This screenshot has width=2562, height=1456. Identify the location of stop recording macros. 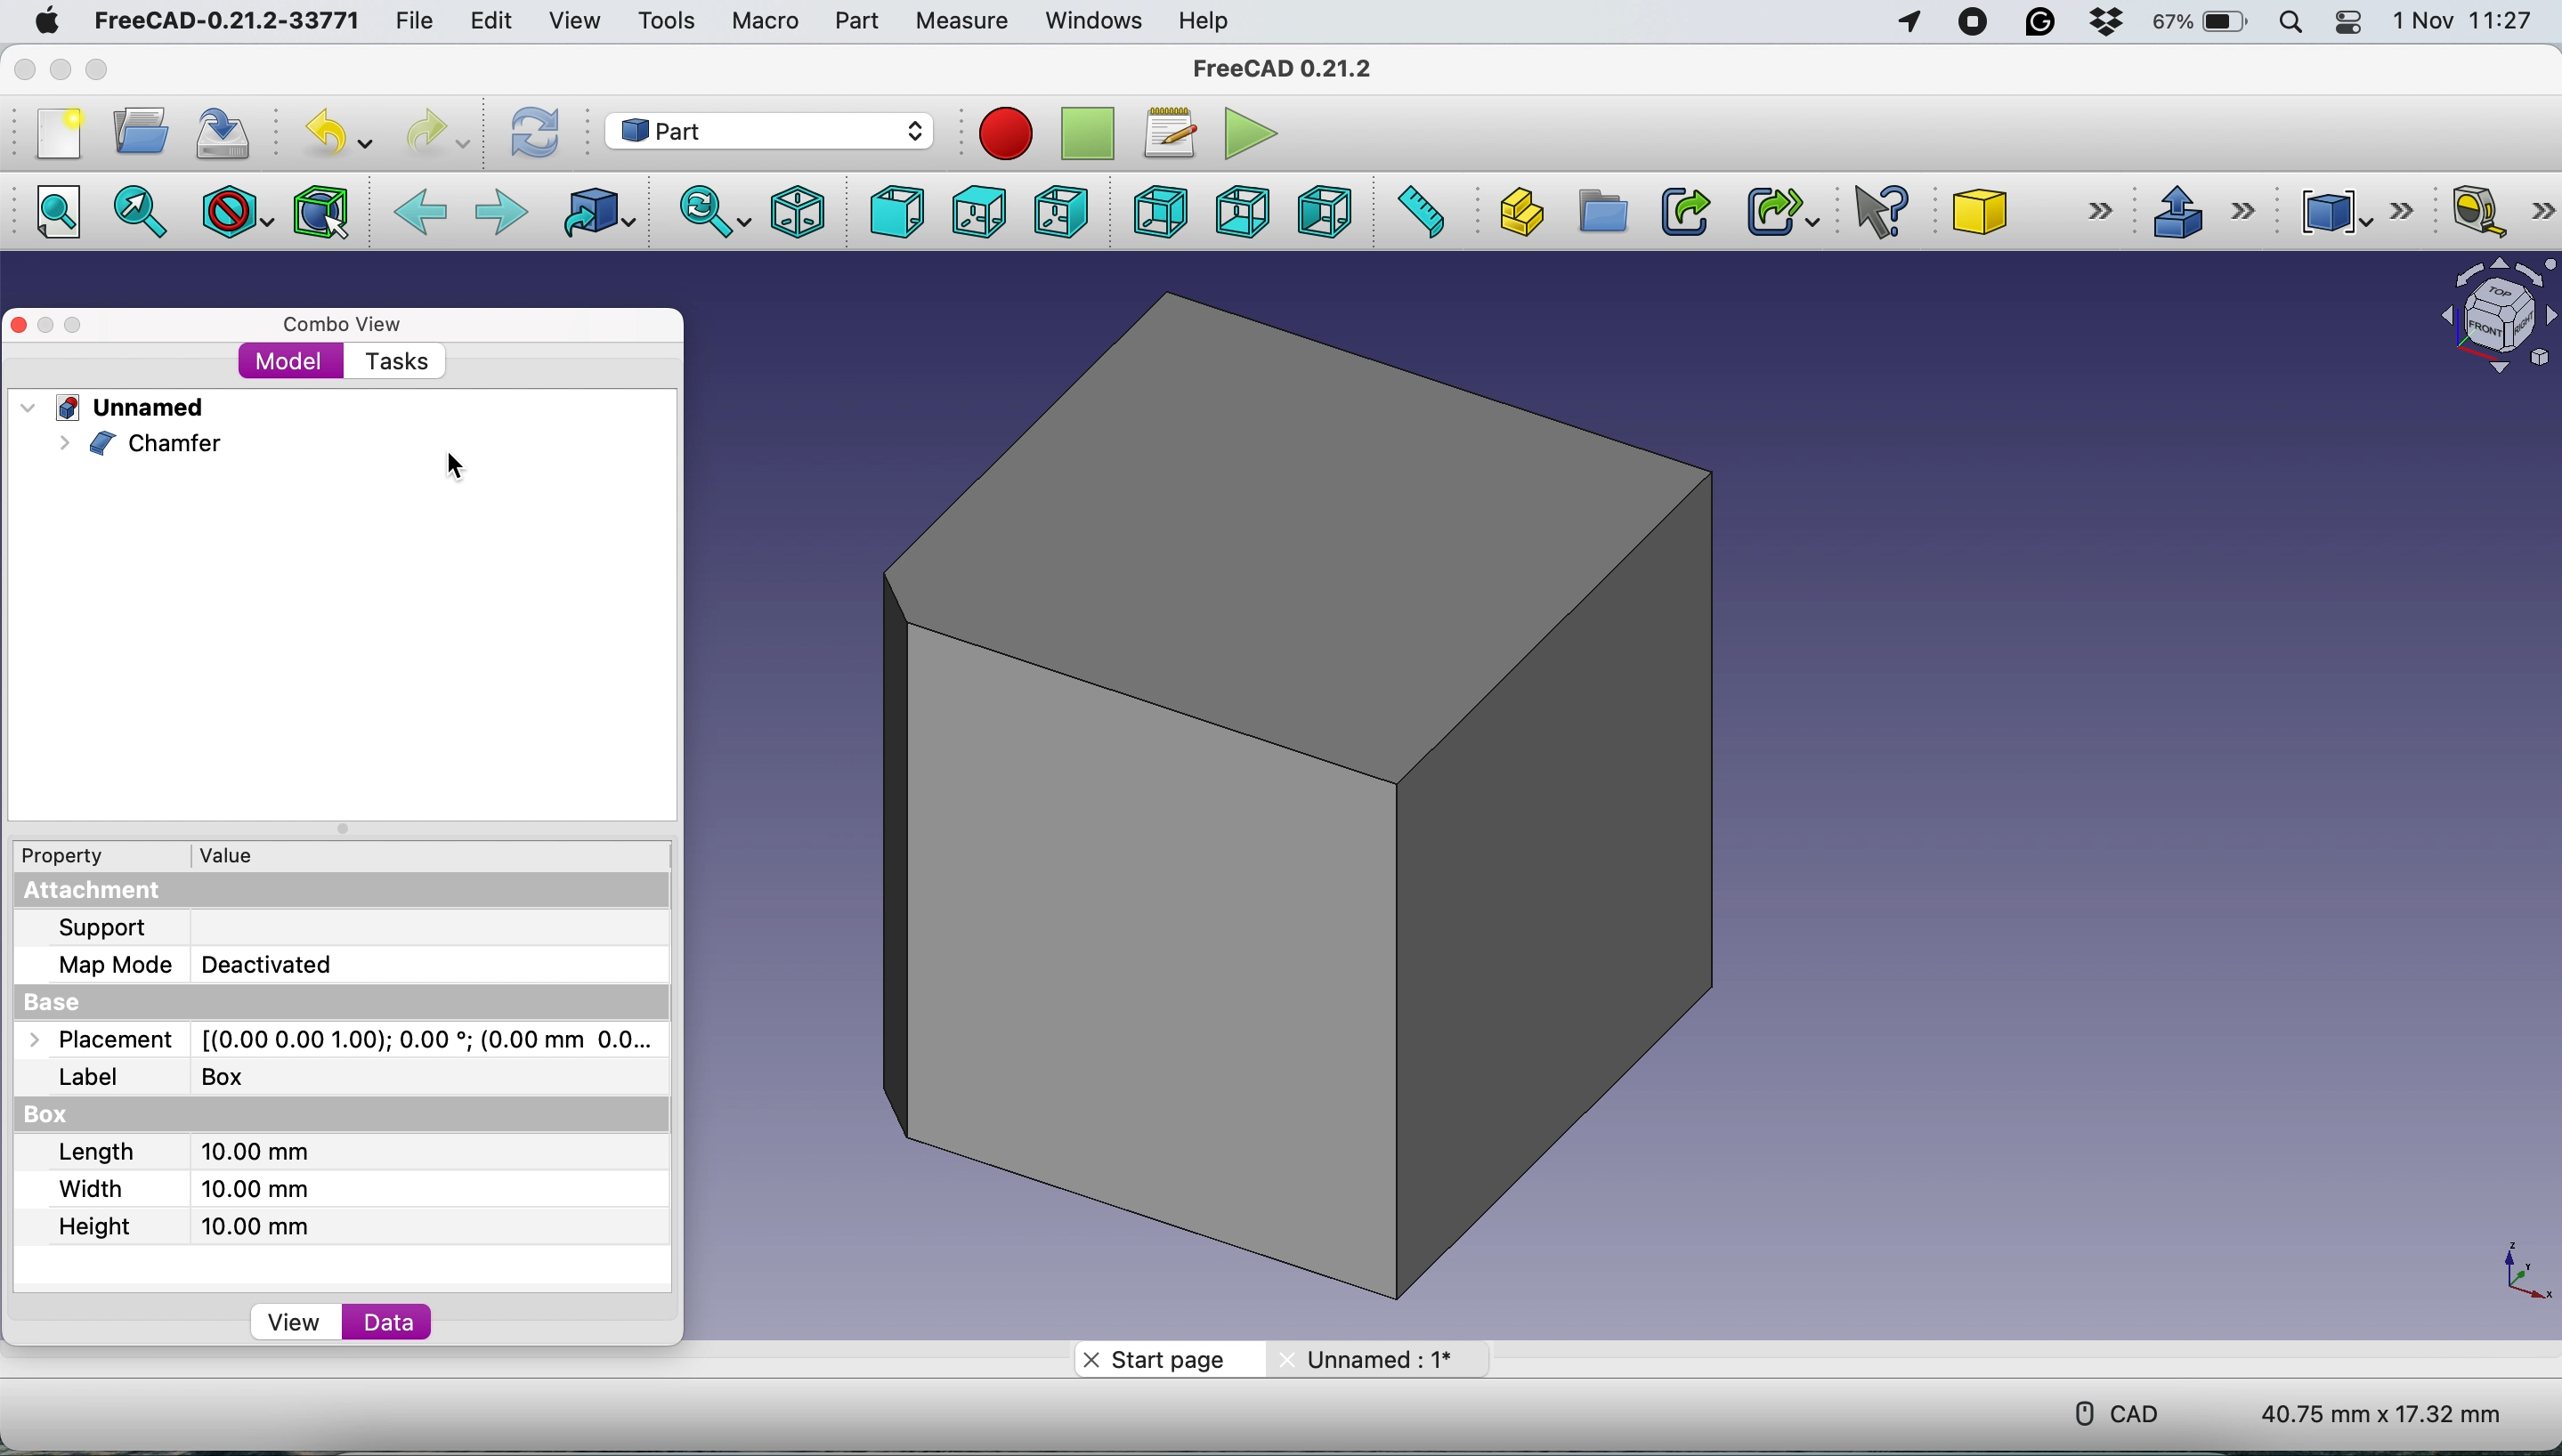
(1081, 133).